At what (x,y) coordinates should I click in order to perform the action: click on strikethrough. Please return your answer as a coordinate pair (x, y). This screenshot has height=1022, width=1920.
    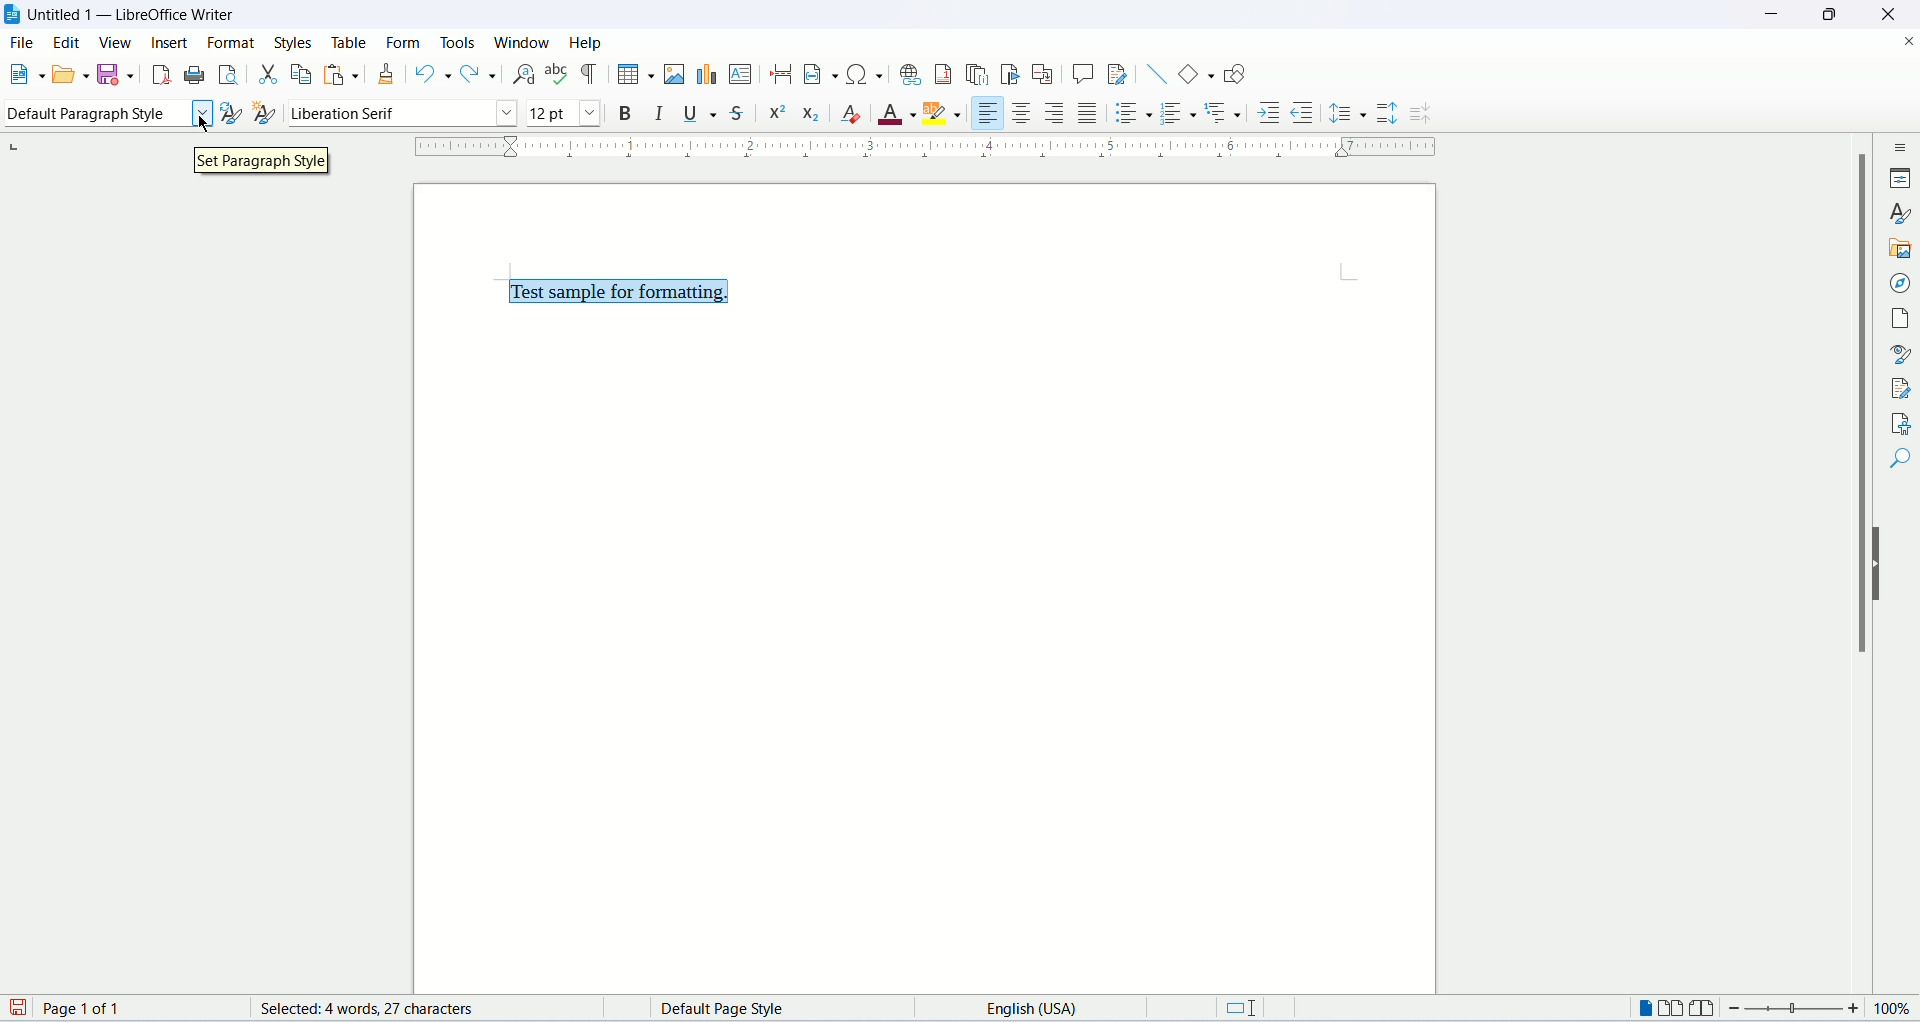
    Looking at the image, I should click on (742, 111).